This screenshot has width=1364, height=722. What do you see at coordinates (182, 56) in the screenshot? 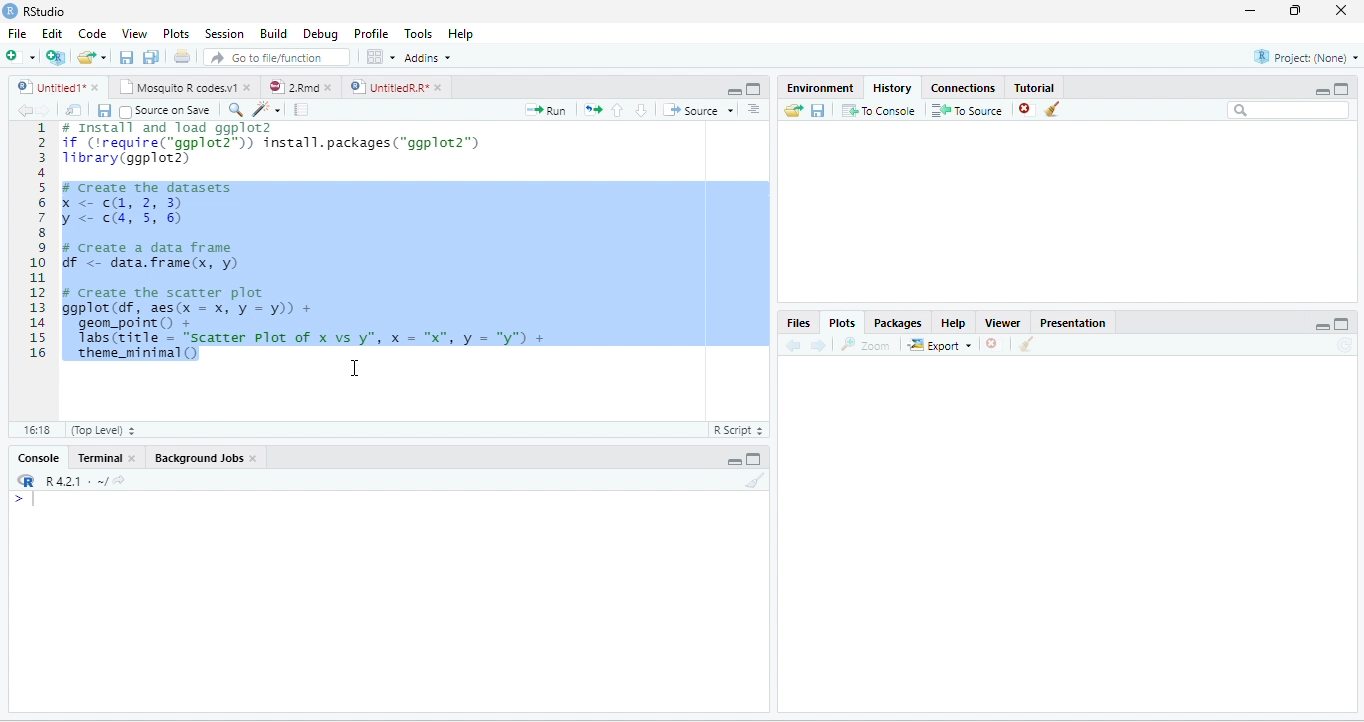
I see `Print the current file` at bounding box center [182, 56].